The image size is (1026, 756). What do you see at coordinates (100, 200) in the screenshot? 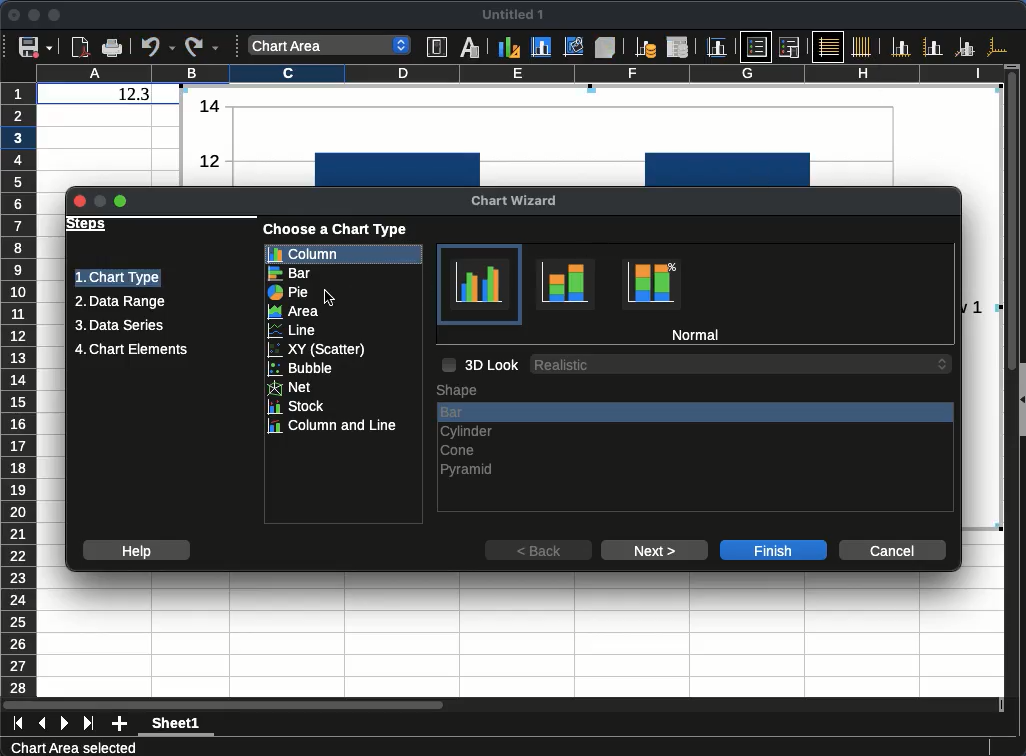
I see `Minimize` at bounding box center [100, 200].